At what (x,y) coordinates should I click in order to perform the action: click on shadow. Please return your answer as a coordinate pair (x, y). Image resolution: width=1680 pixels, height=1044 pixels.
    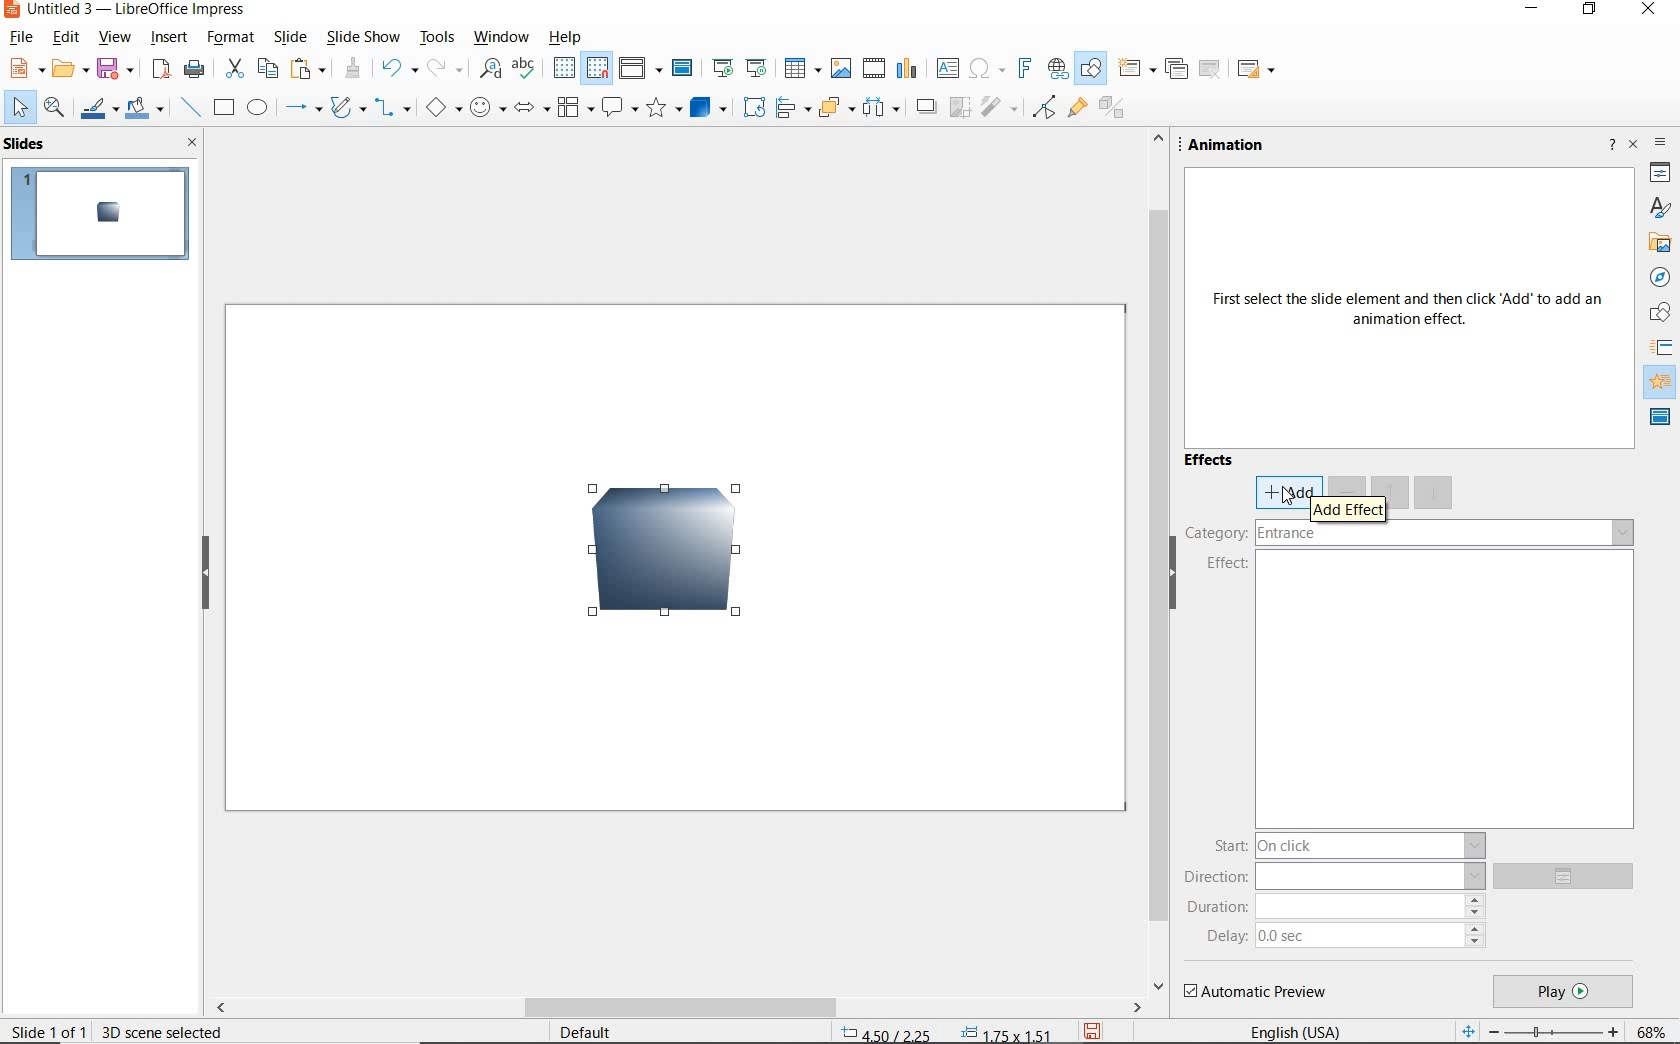
    Looking at the image, I should click on (929, 107).